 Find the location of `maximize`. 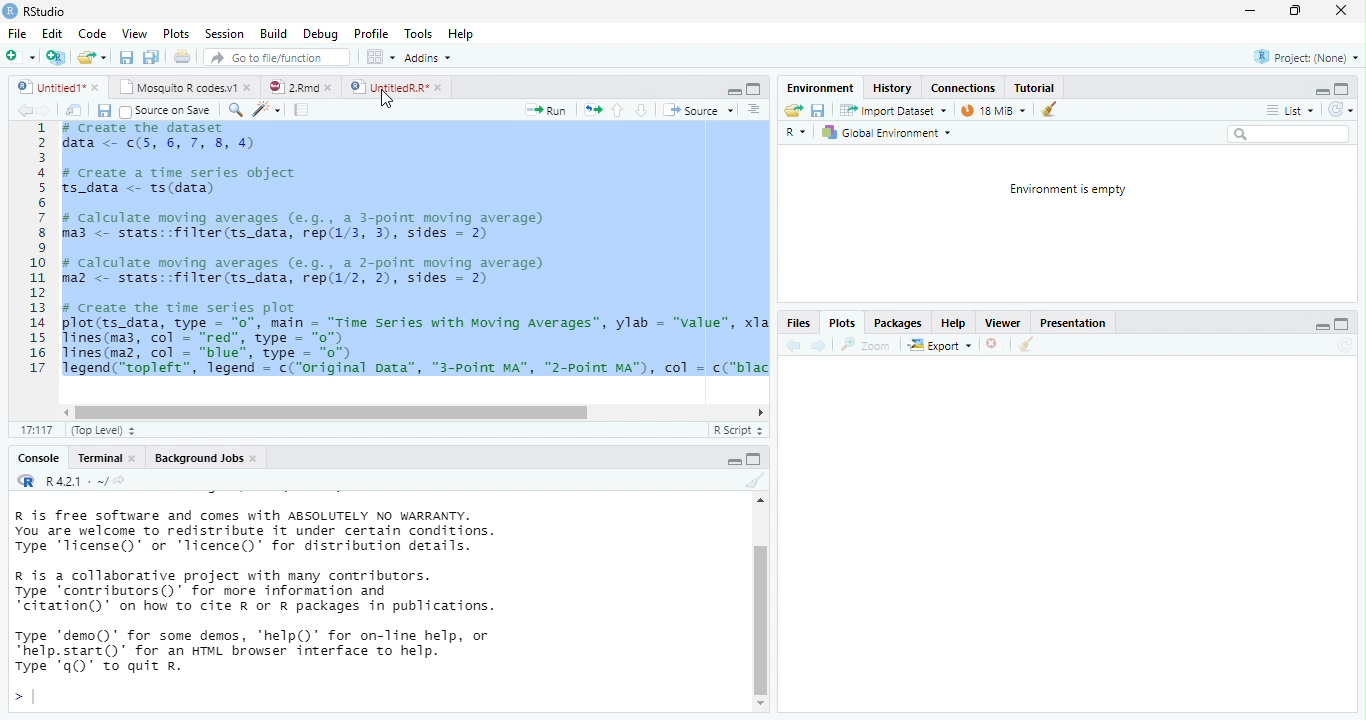

maximize is located at coordinates (754, 89).